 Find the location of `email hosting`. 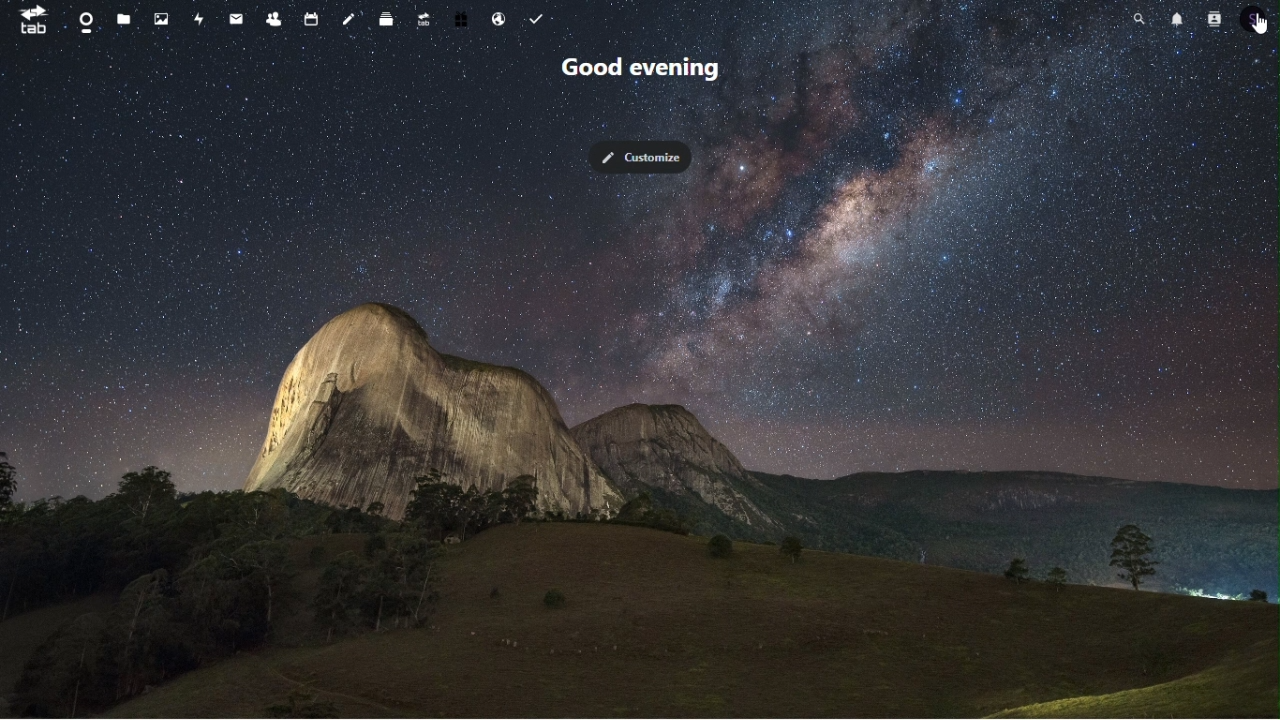

email hosting is located at coordinates (496, 18).